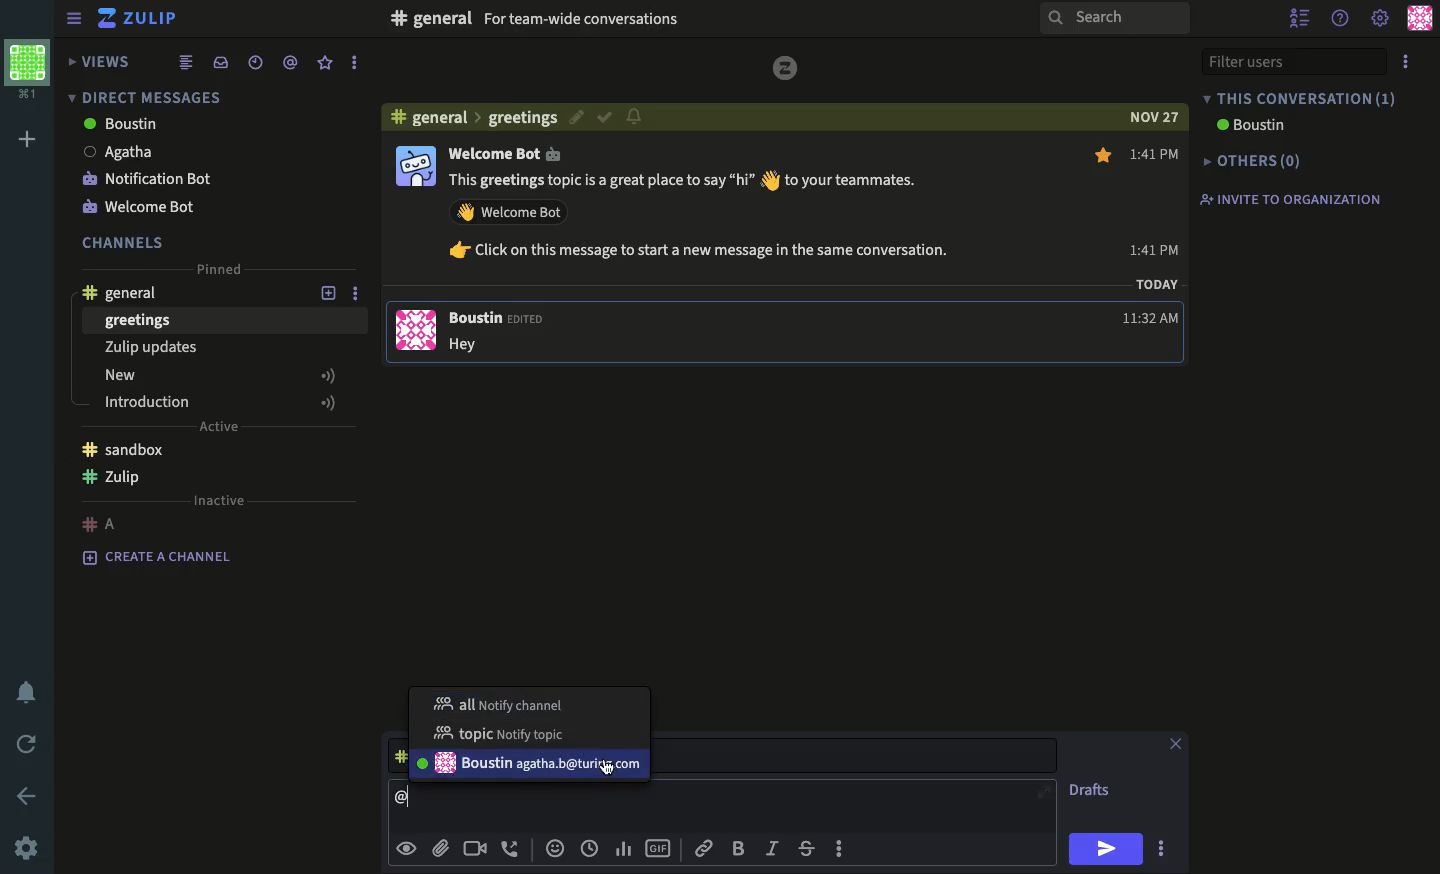  Describe the element at coordinates (1157, 283) in the screenshot. I see `TODAY` at that location.